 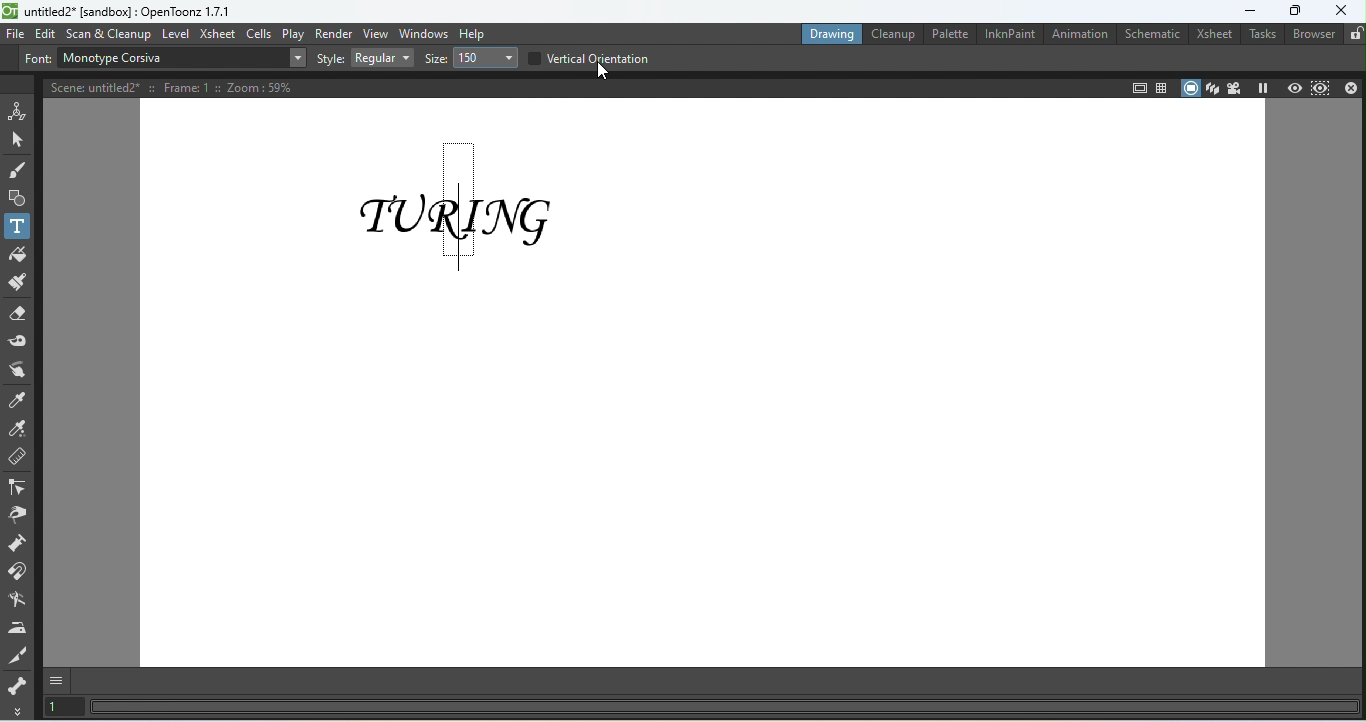 What do you see at coordinates (15, 599) in the screenshot?
I see `Render tool` at bounding box center [15, 599].